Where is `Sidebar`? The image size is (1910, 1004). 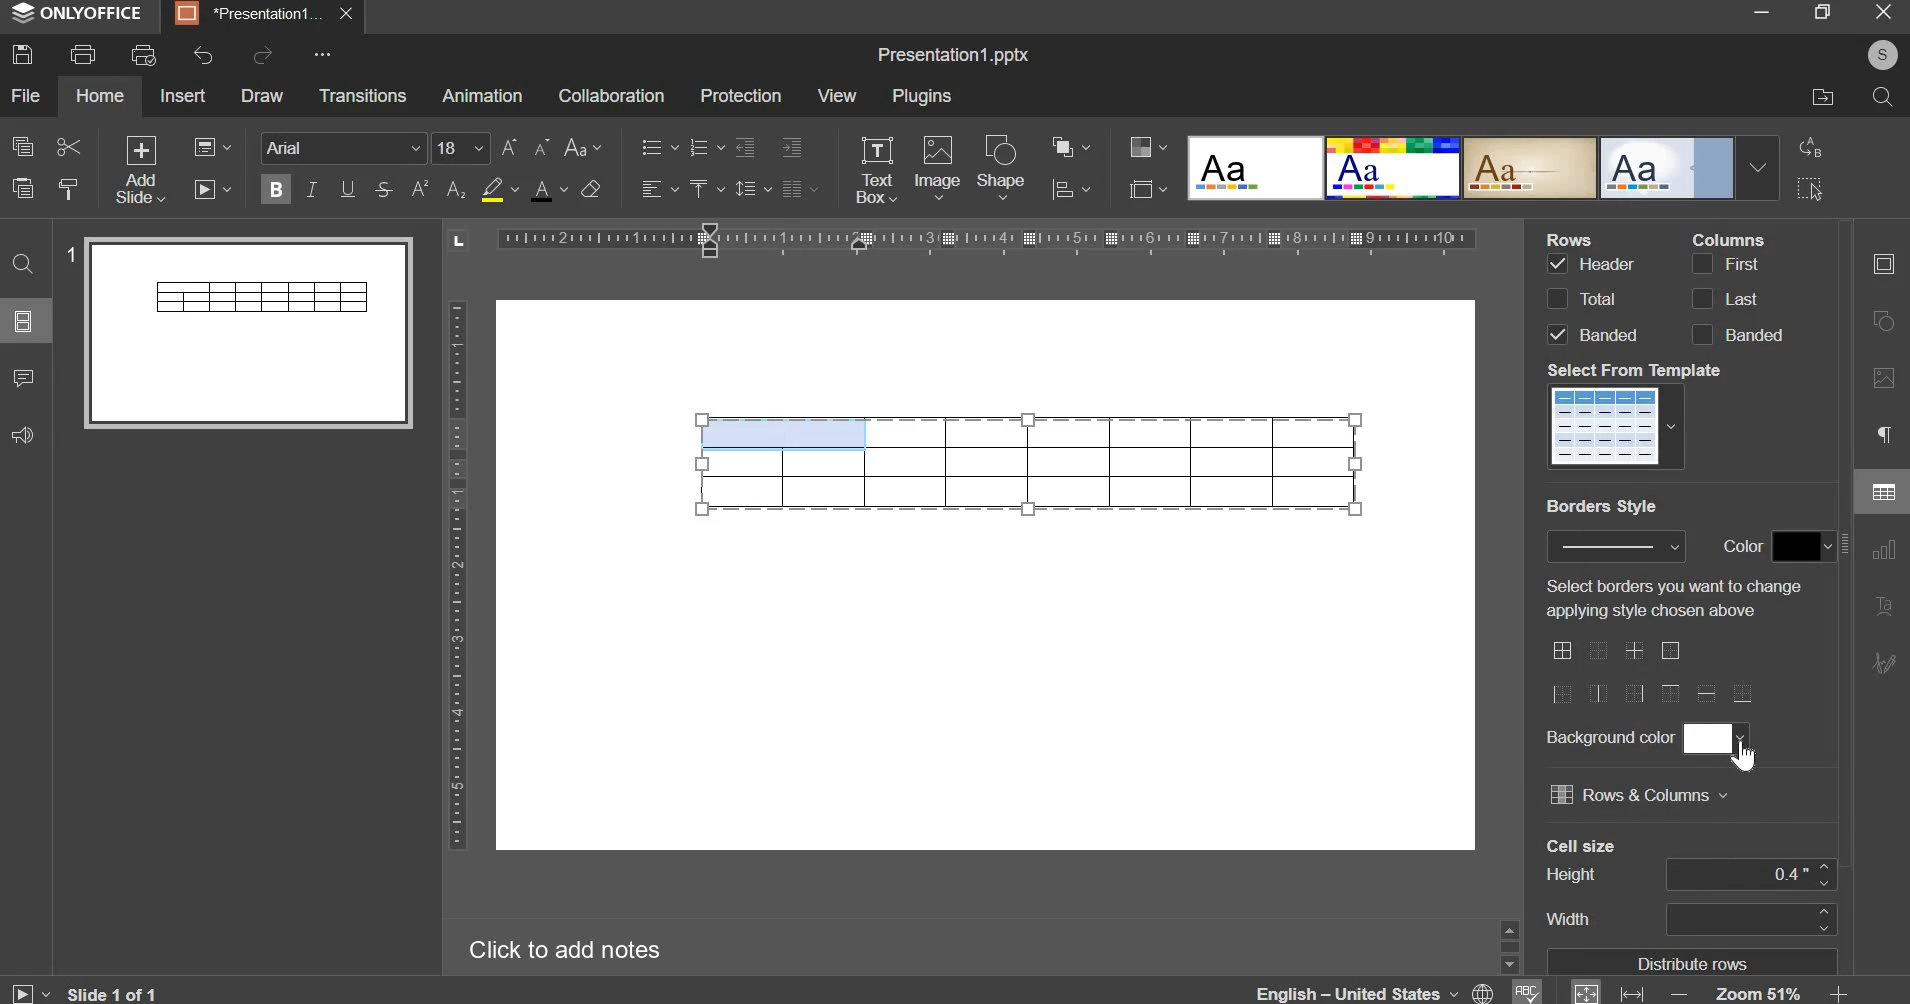
Sidebar is located at coordinates (1508, 944).